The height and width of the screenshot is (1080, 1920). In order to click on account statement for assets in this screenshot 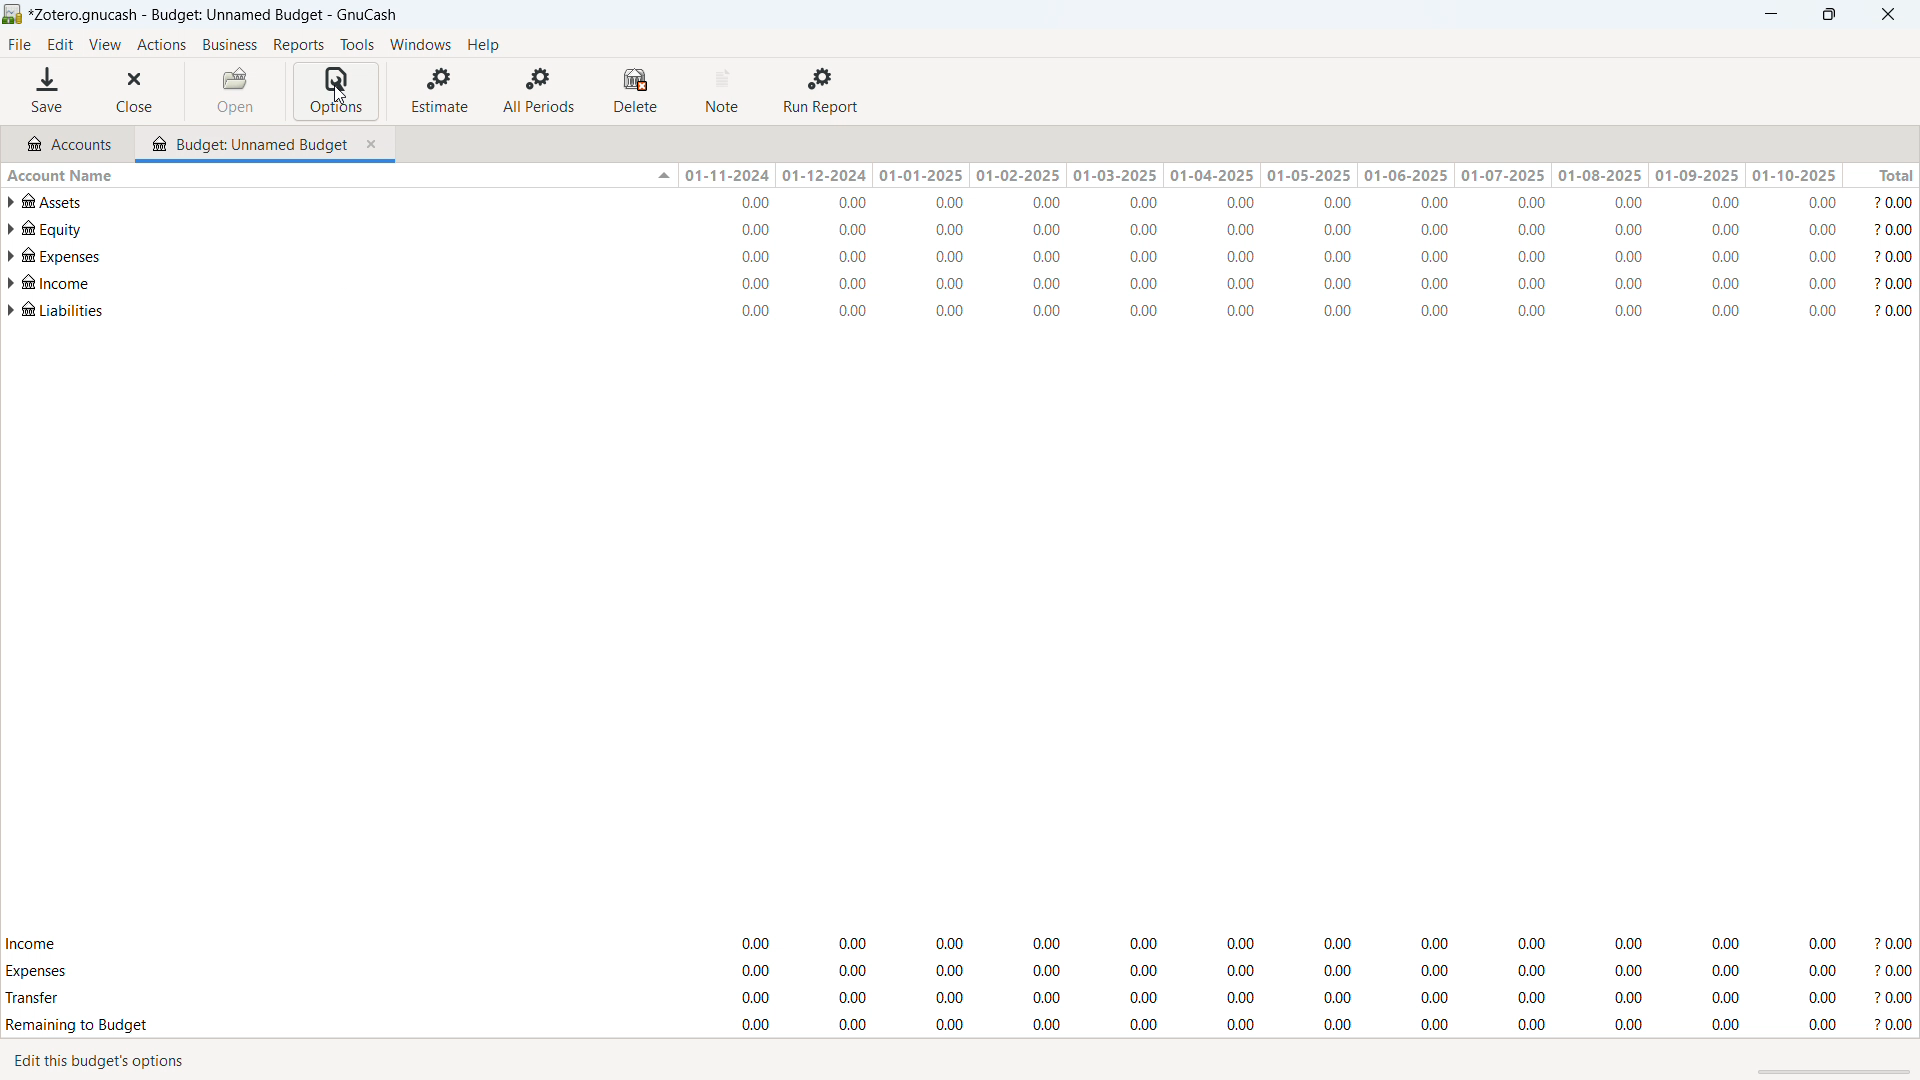, I will do `click(970, 202)`.